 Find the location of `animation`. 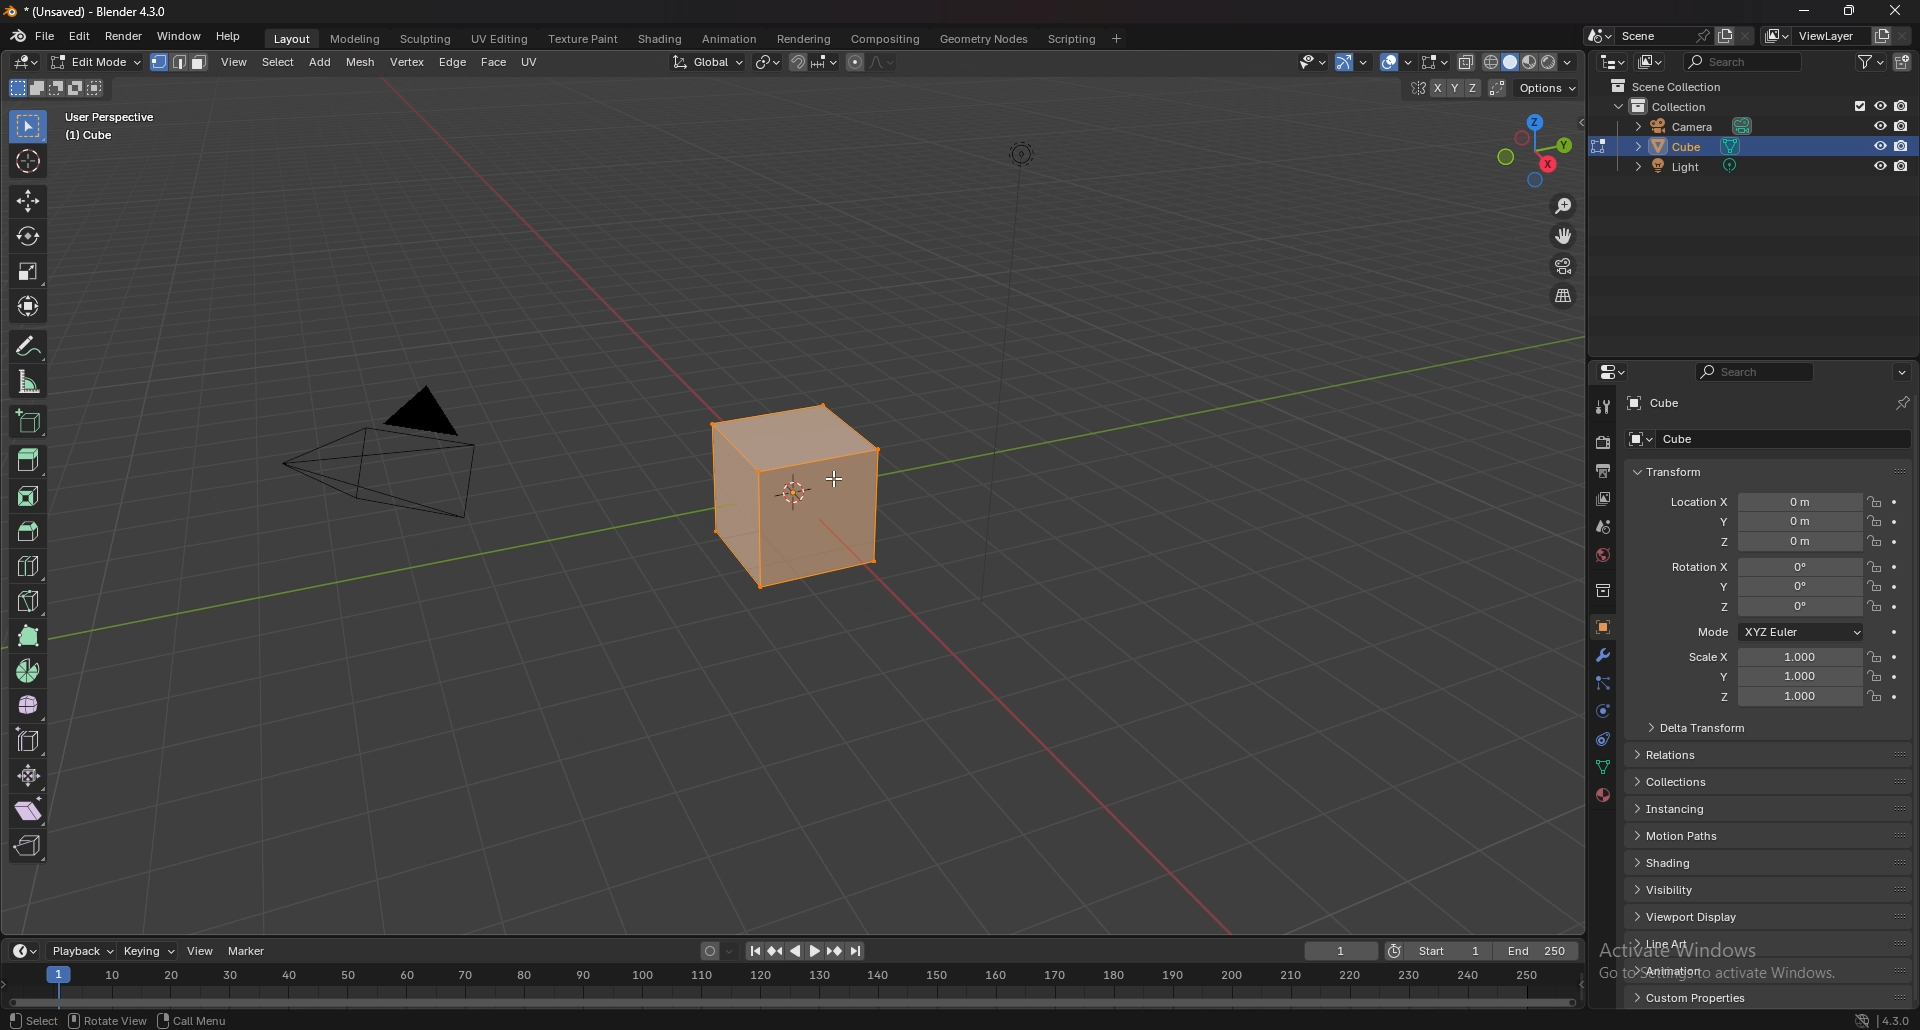

animation is located at coordinates (1680, 971).